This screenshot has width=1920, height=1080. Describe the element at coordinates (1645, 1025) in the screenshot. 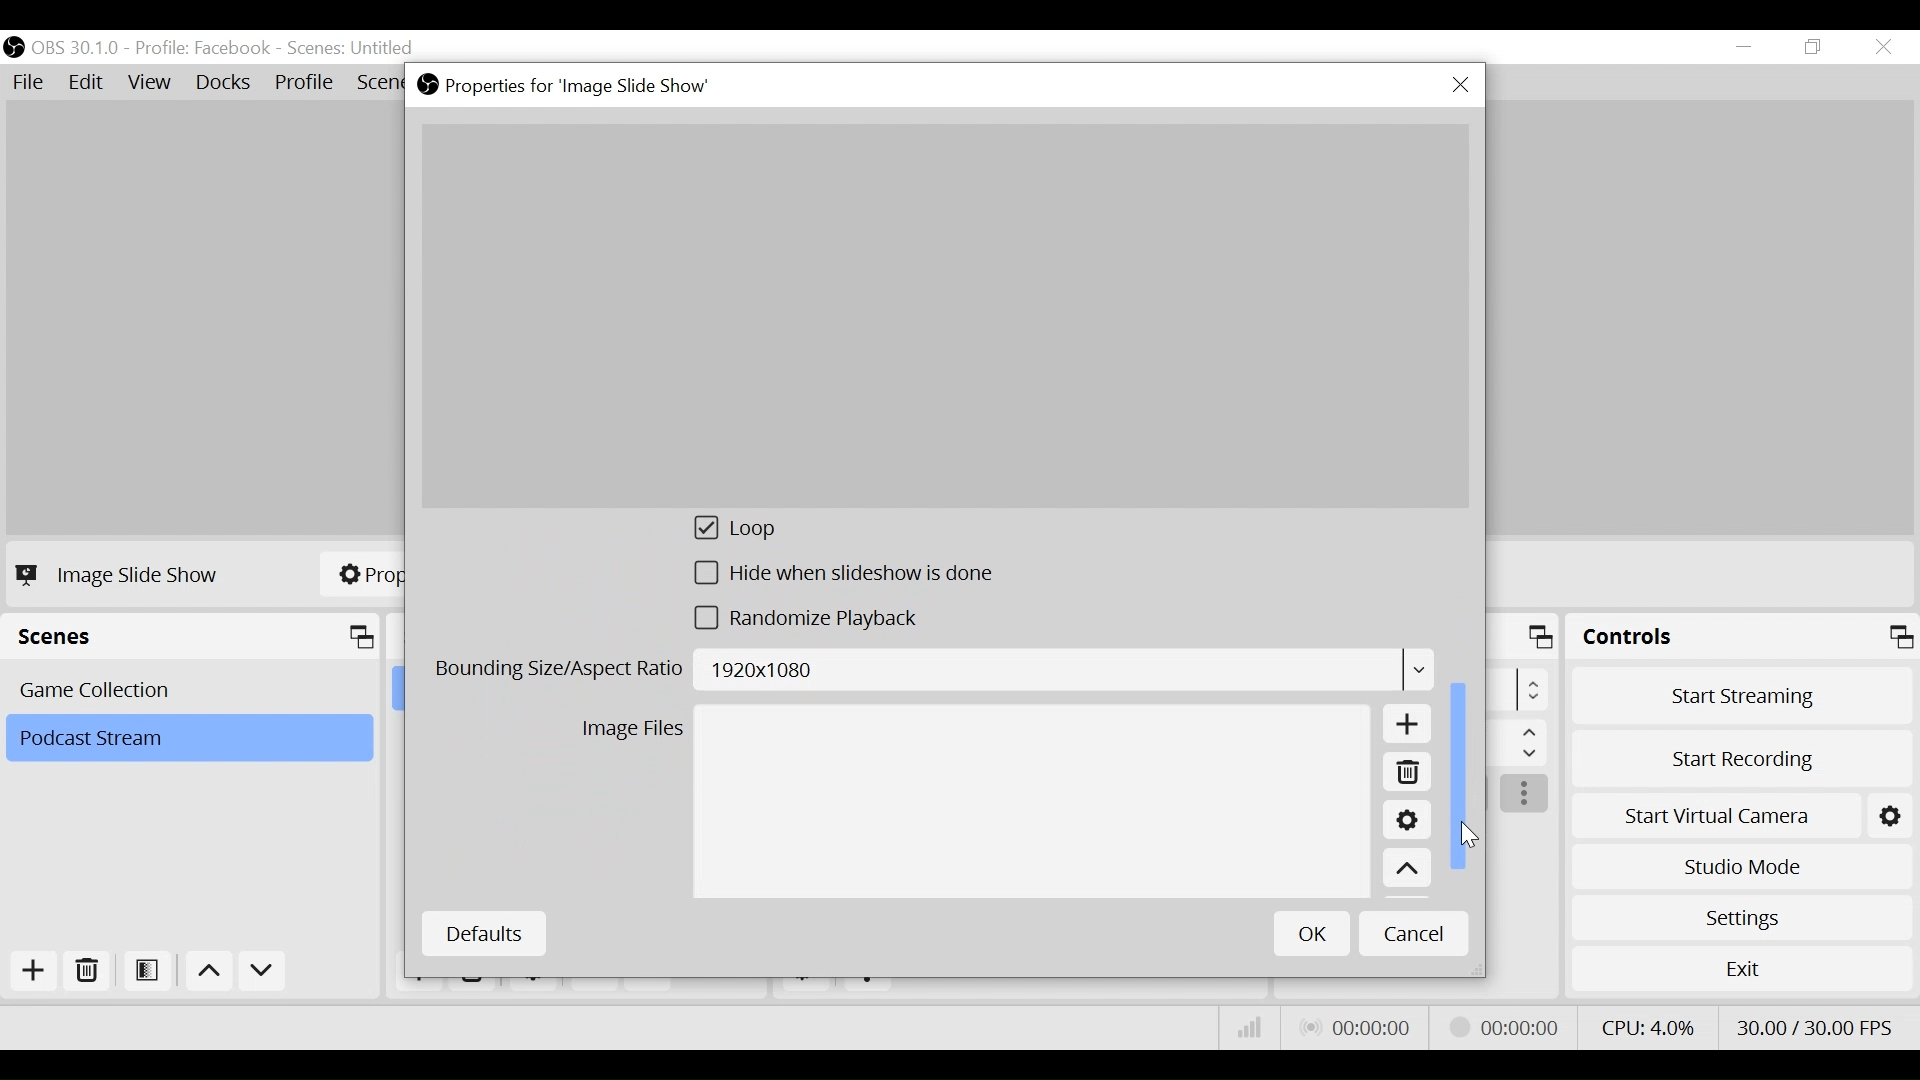

I see `CPU Usage` at that location.